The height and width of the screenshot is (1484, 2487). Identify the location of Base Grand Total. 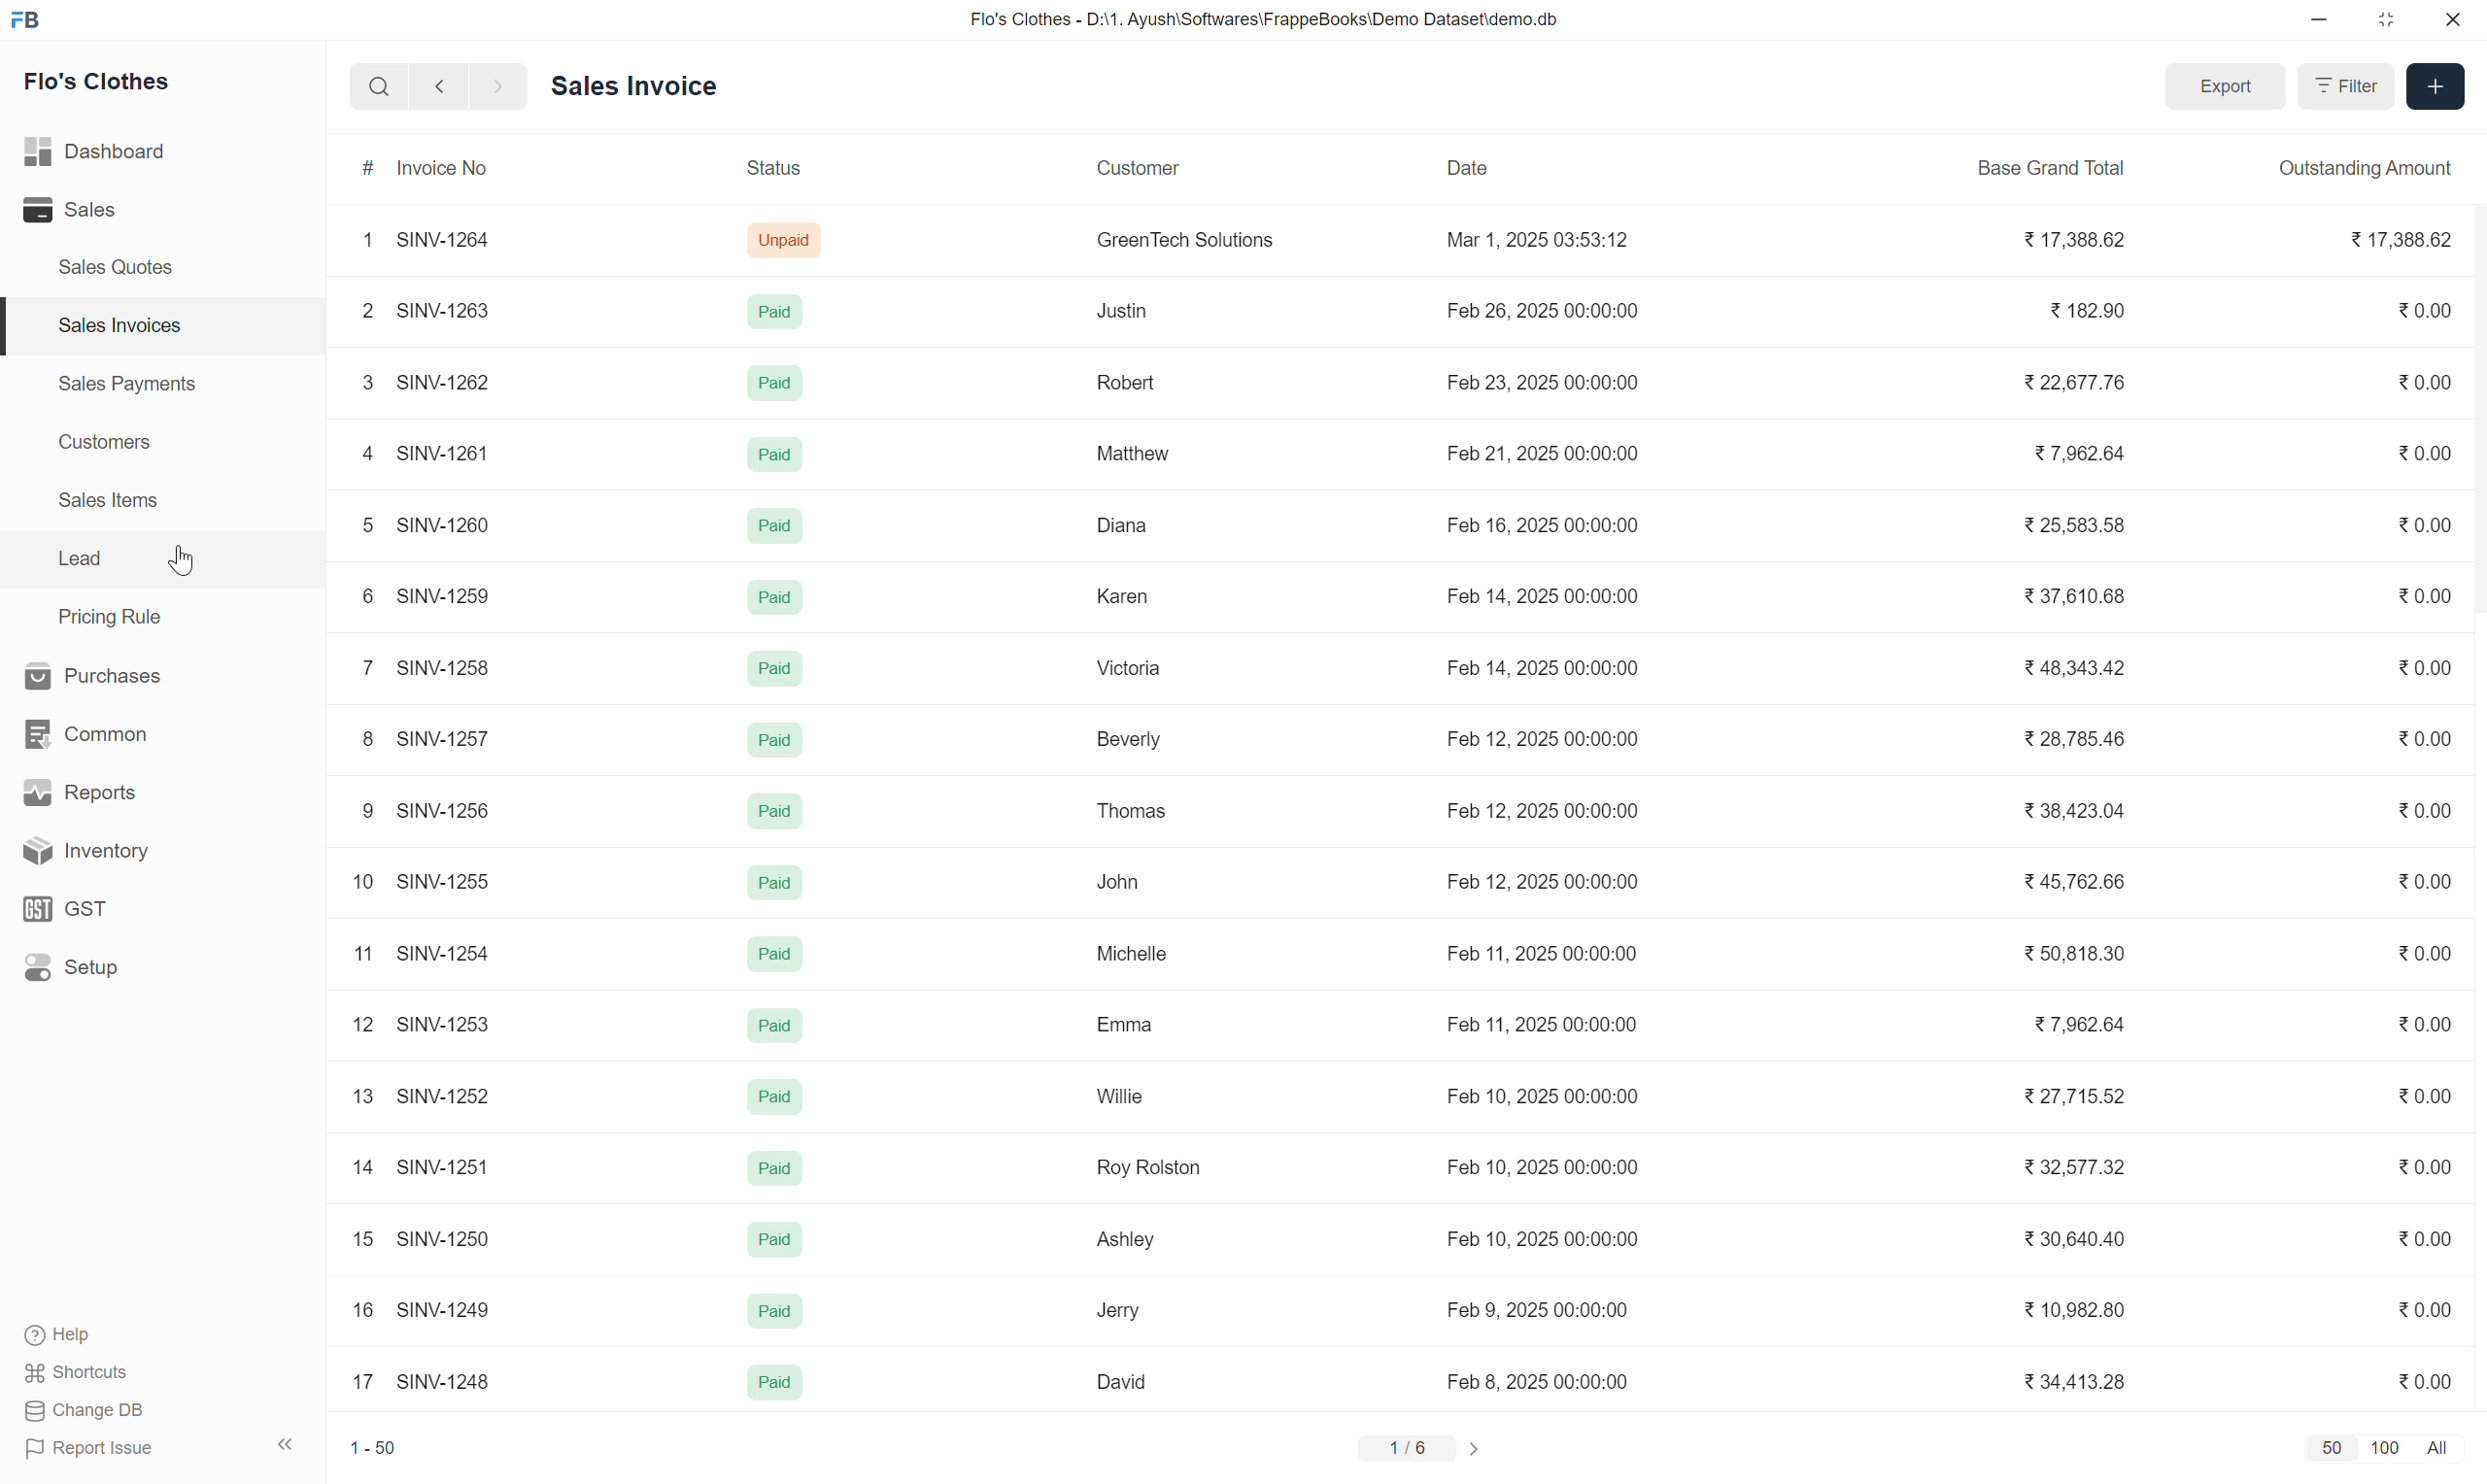
(2066, 167).